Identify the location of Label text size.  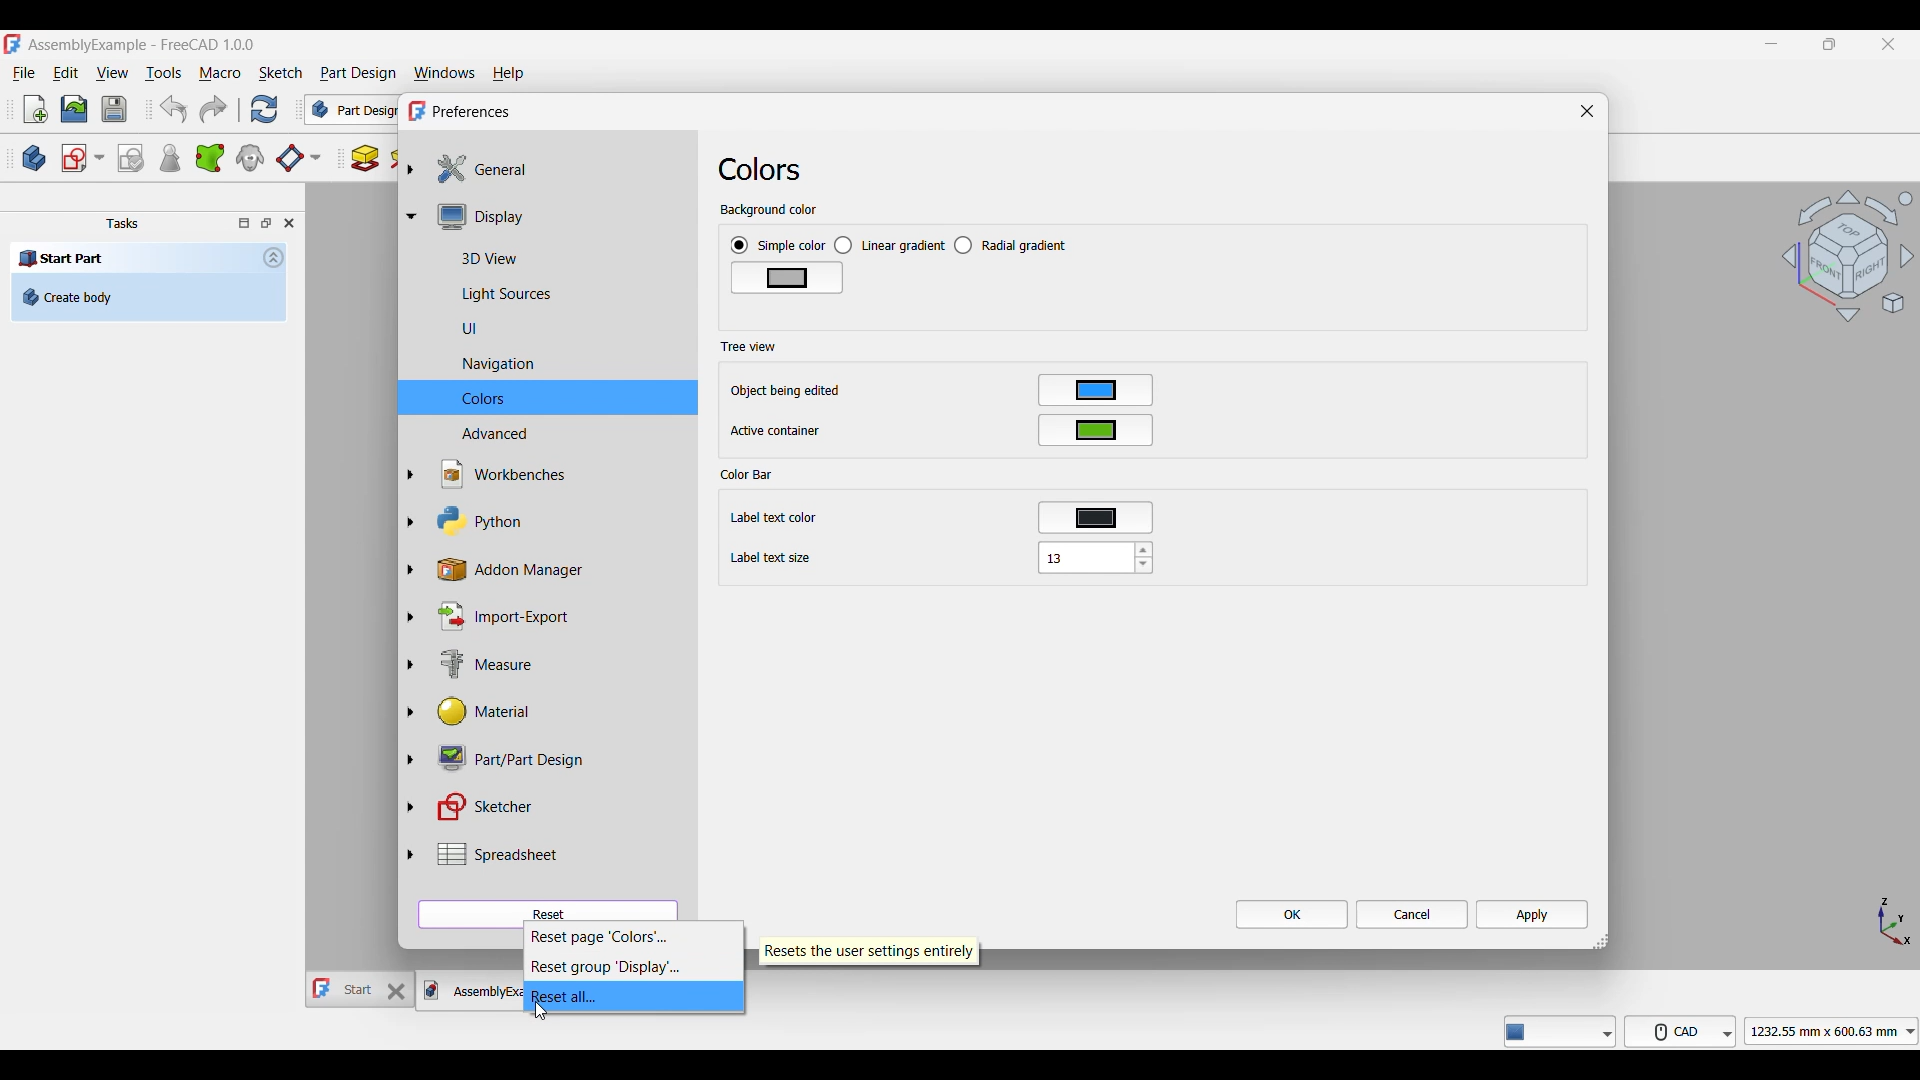
(772, 558).